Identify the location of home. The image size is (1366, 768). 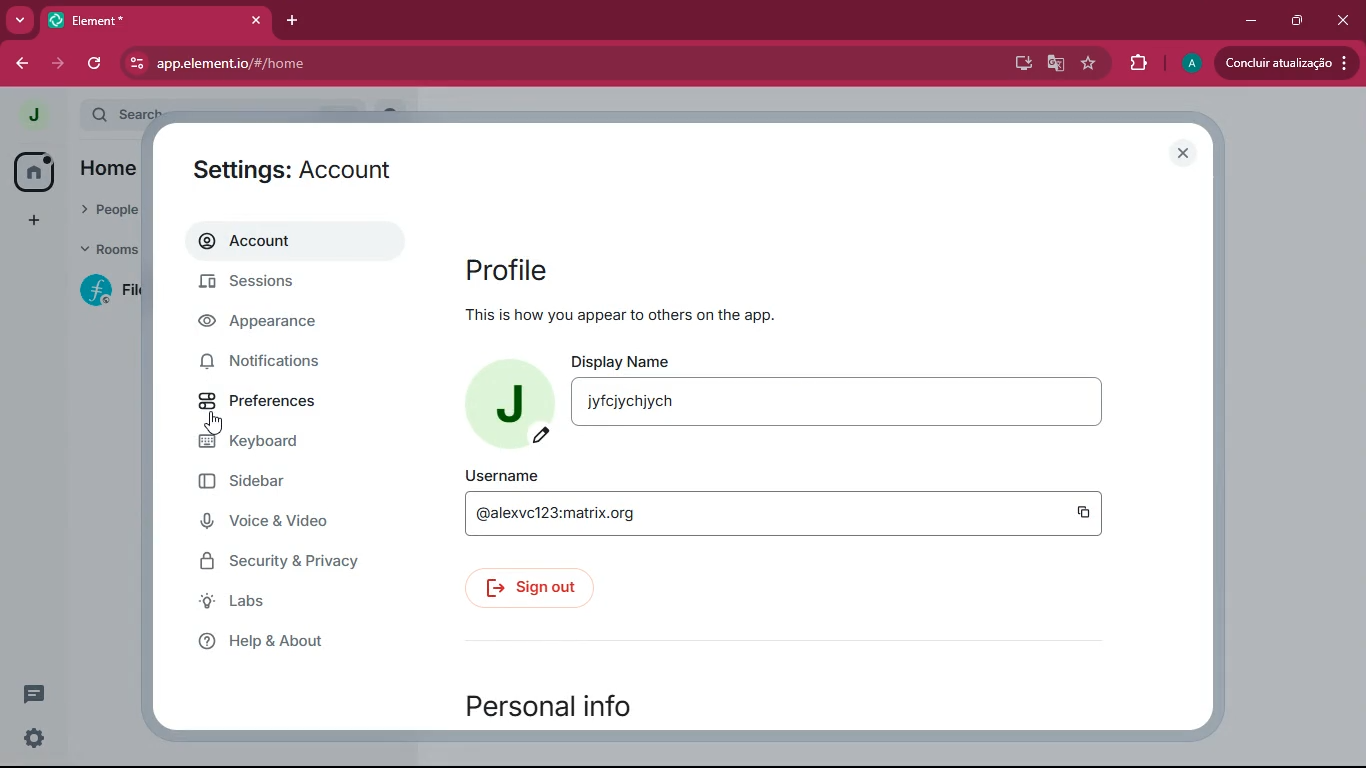
(32, 171).